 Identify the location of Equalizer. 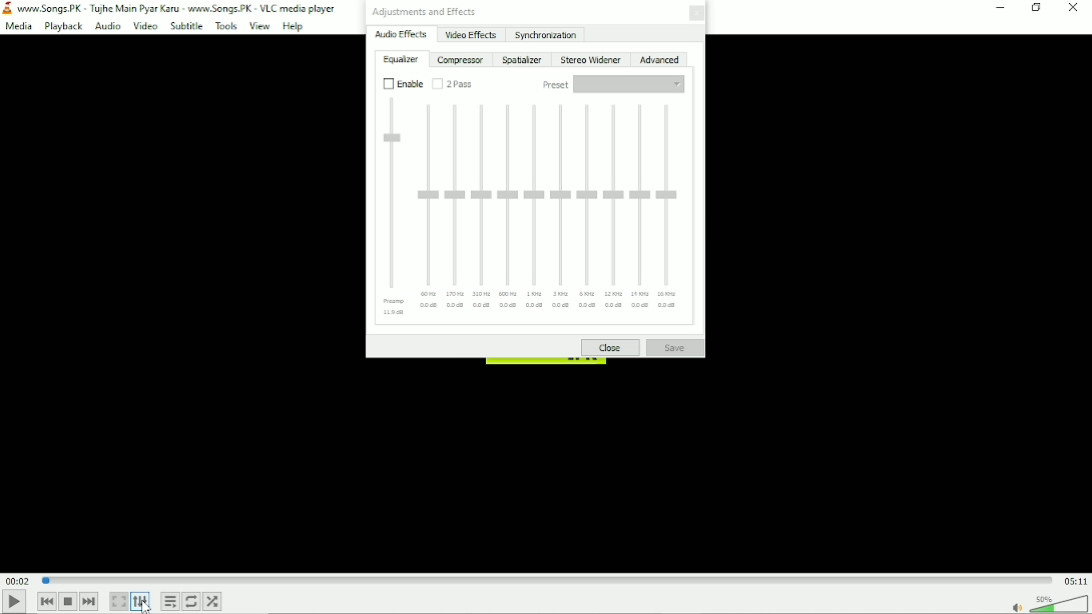
(398, 59).